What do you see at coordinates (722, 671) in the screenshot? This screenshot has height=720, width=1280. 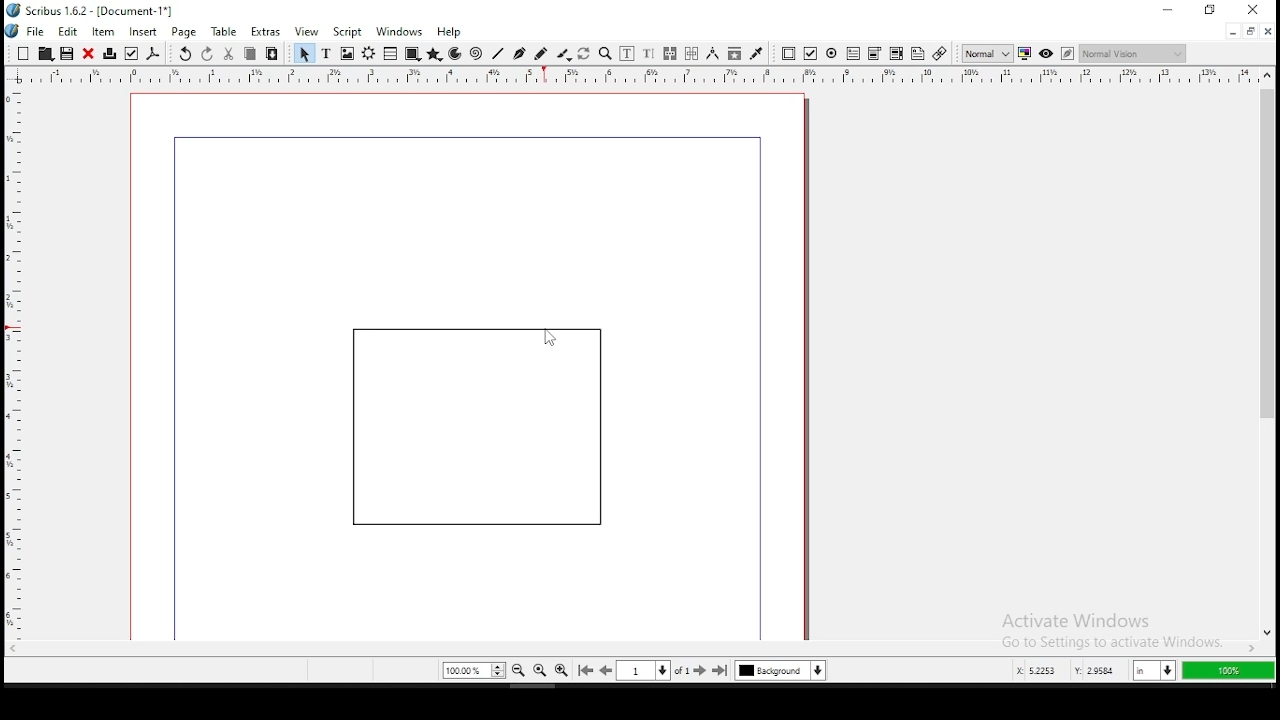 I see `go to last page` at bounding box center [722, 671].